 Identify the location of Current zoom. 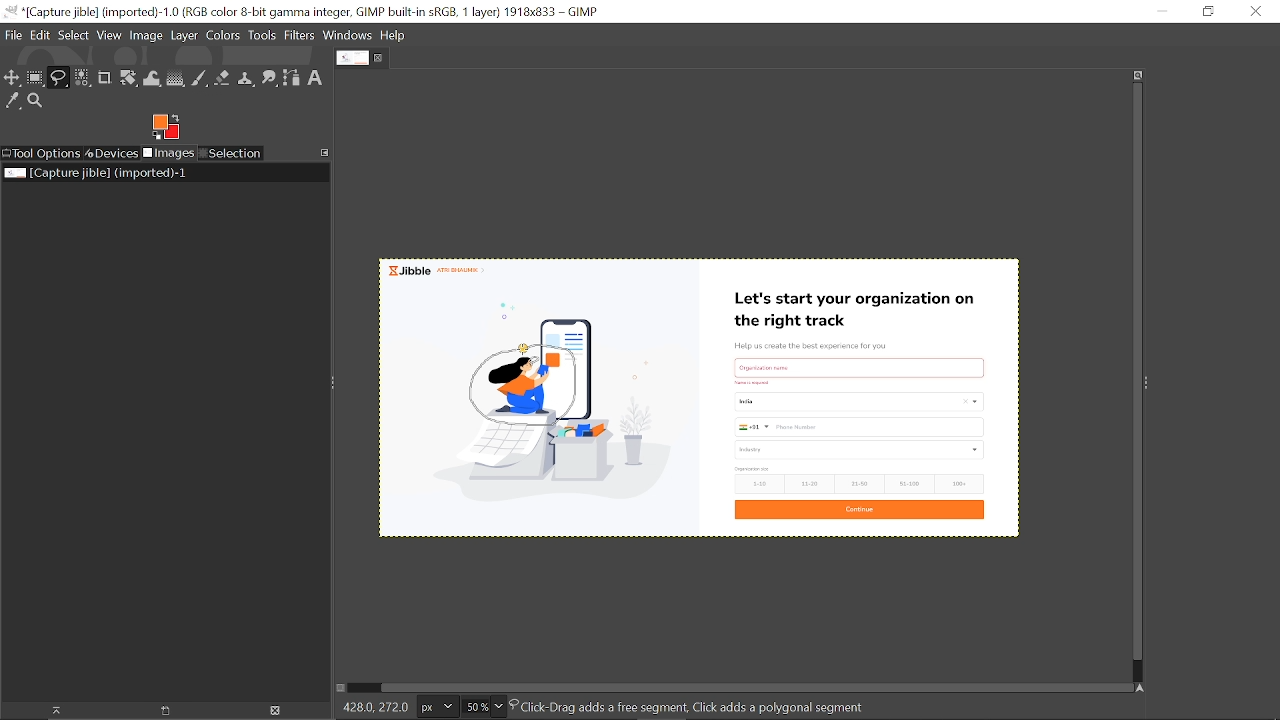
(474, 706).